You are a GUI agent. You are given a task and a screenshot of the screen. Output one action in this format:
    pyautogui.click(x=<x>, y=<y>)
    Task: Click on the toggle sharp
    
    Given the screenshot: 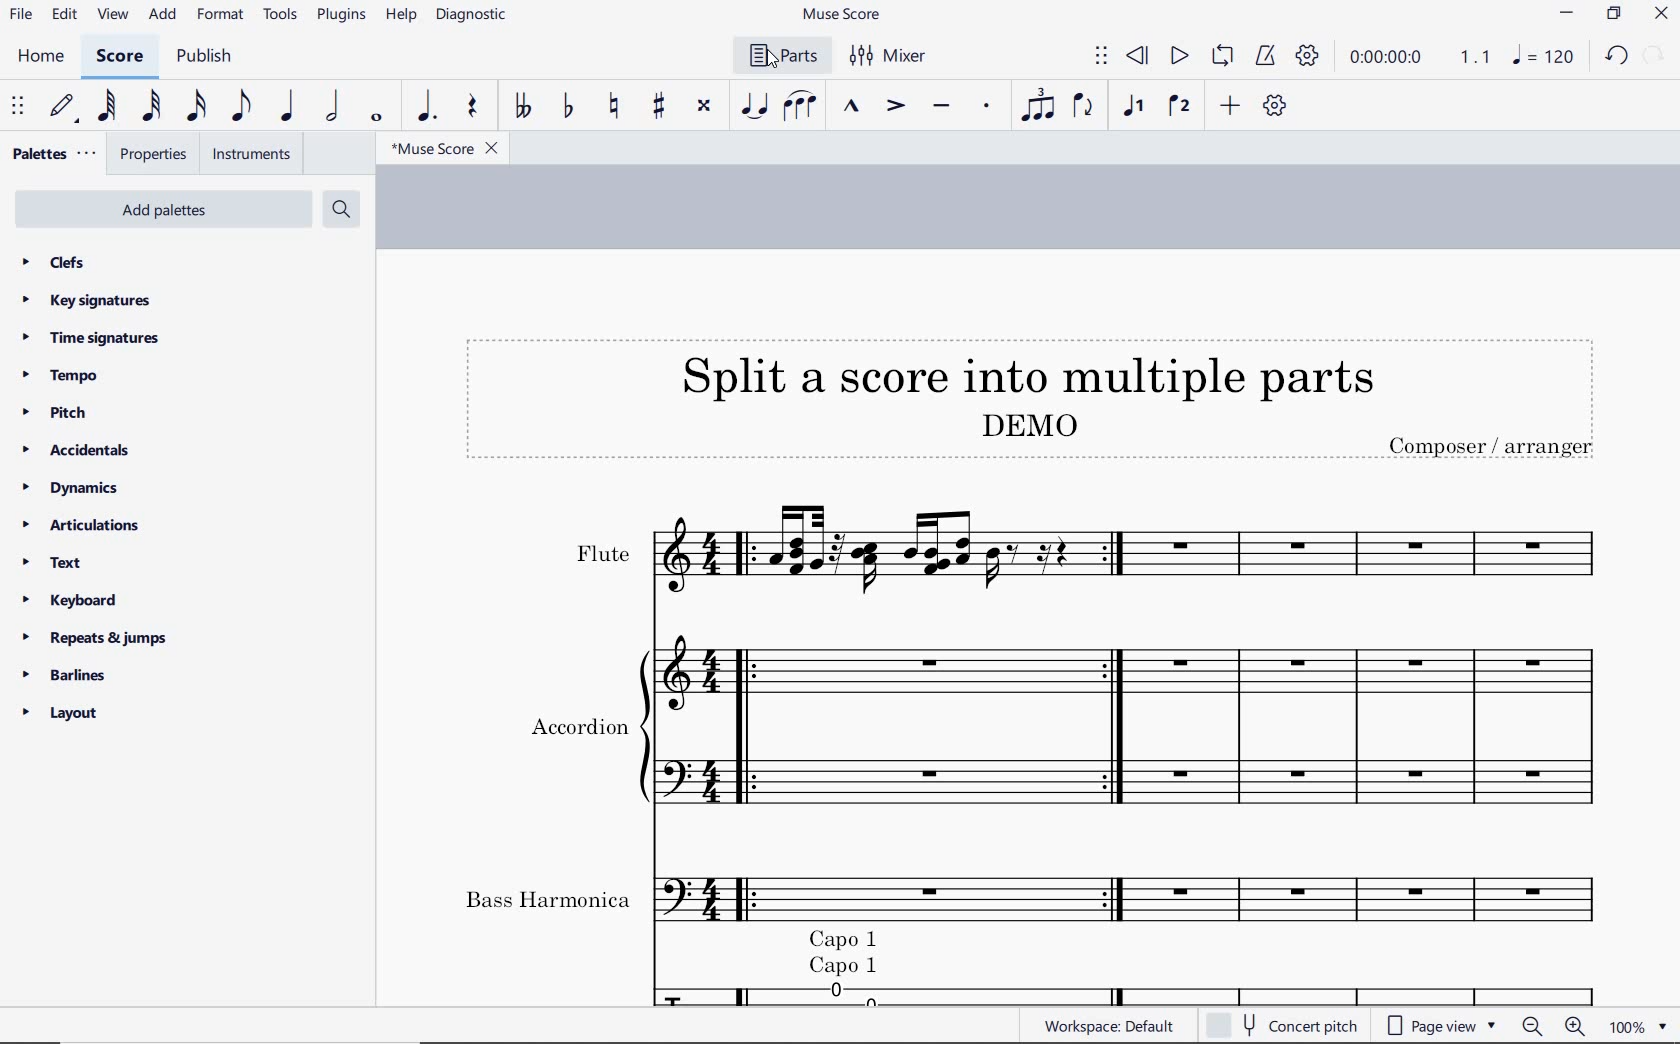 What is the action you would take?
    pyautogui.click(x=660, y=107)
    